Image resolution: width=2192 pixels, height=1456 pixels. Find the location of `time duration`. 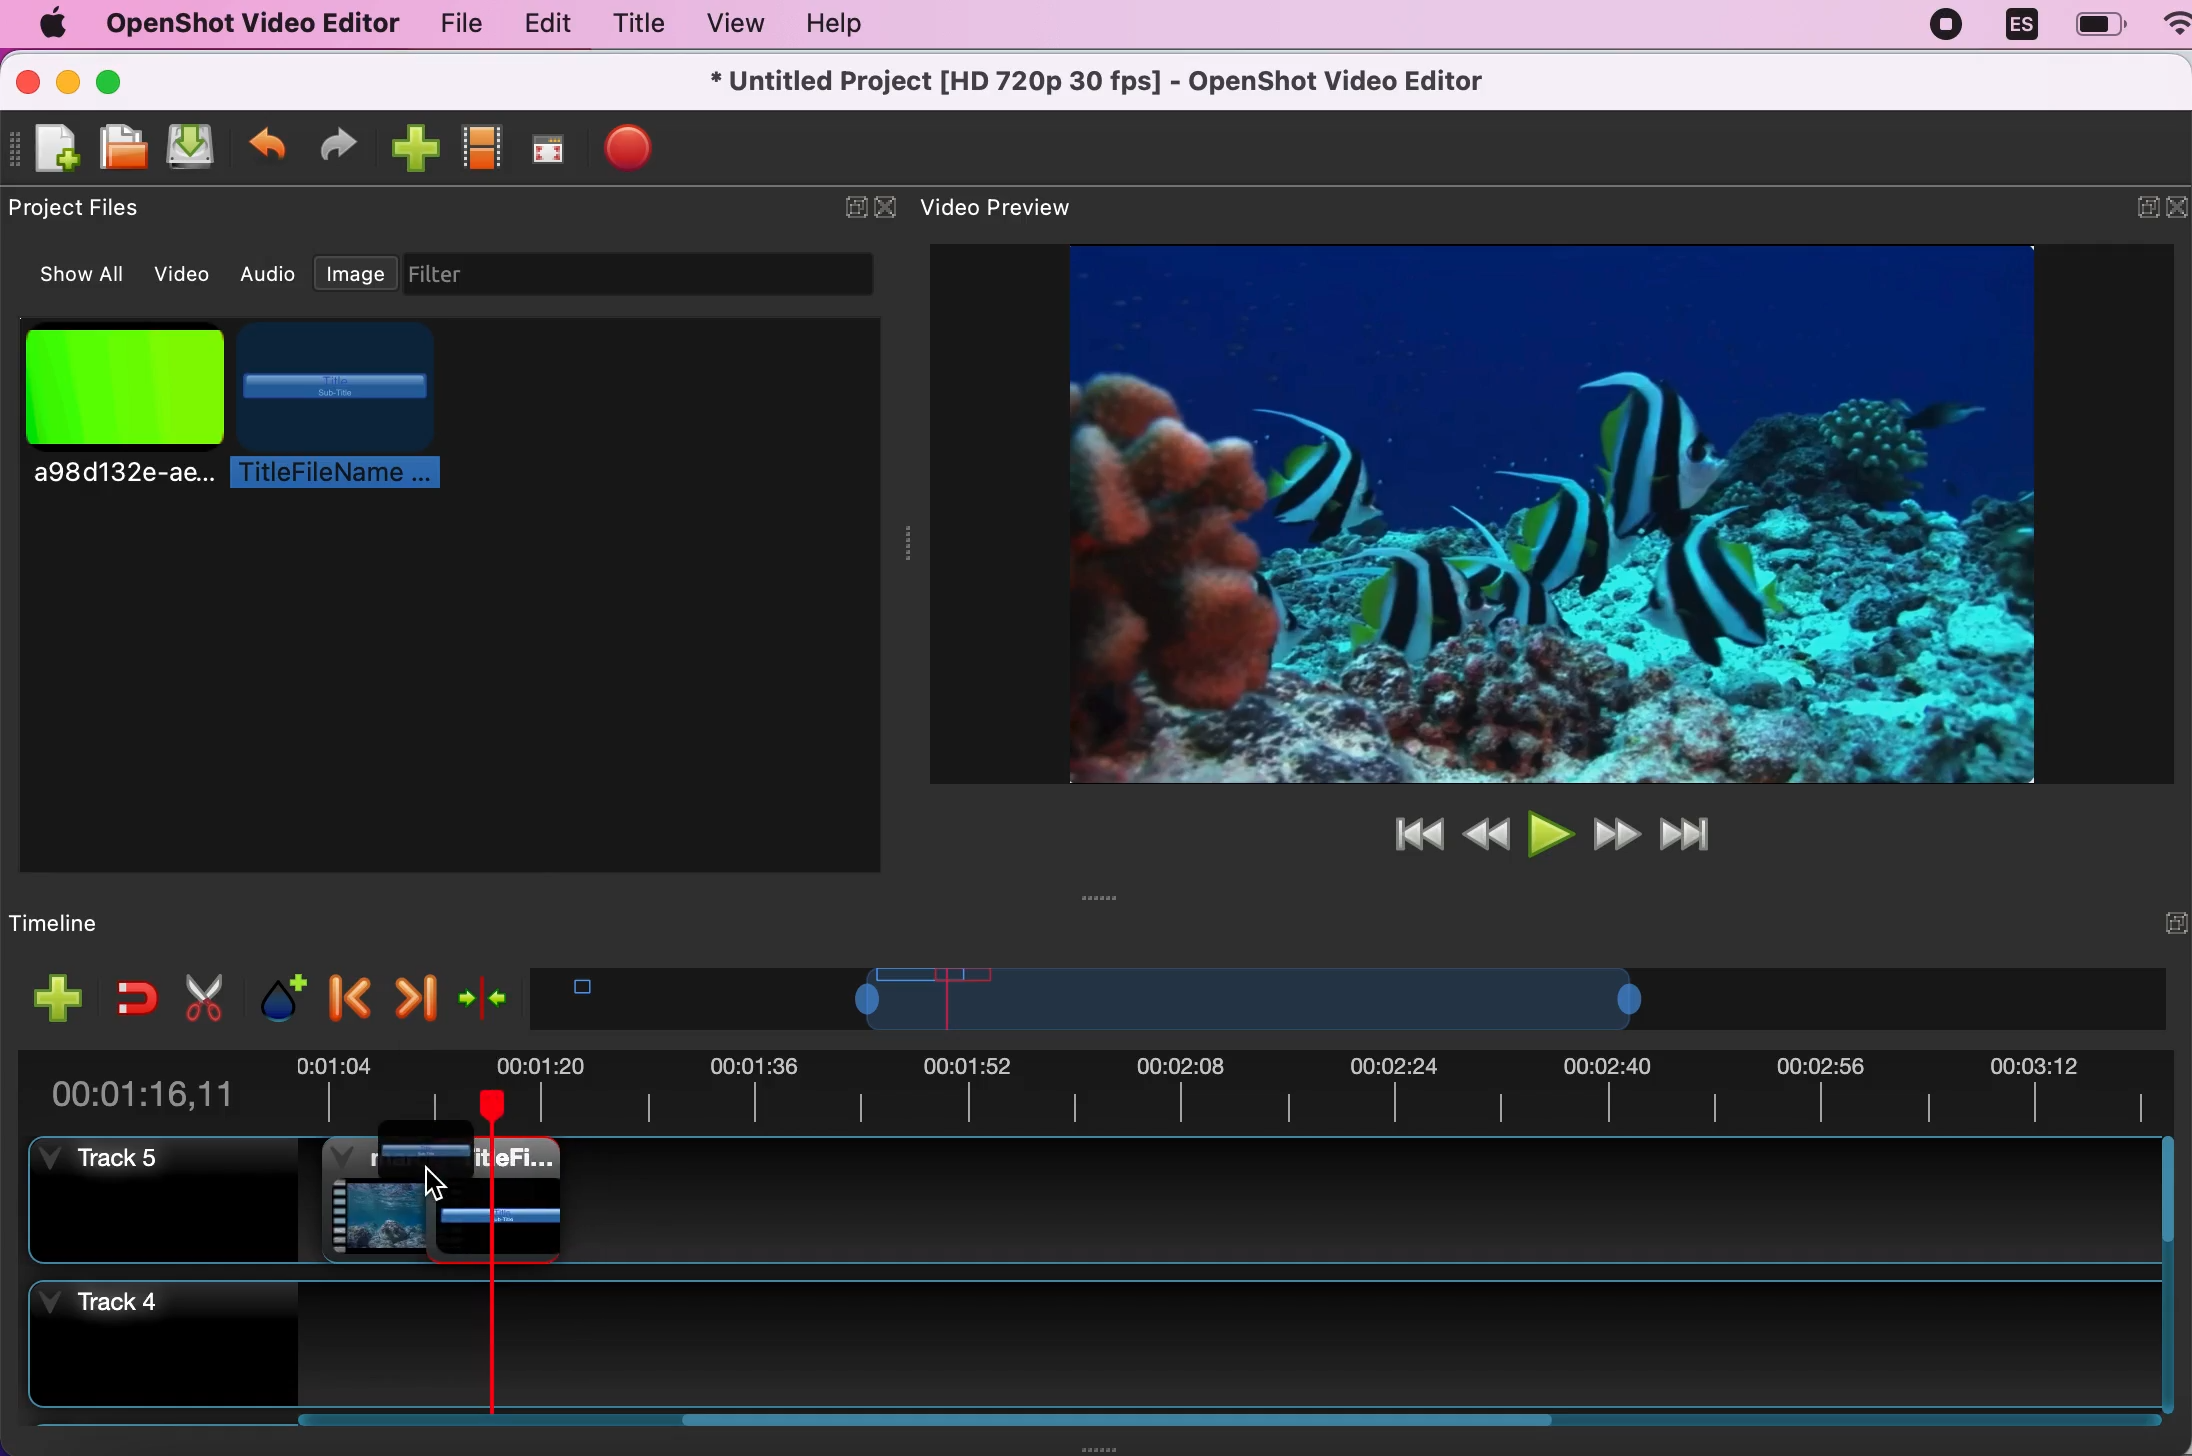

time duration is located at coordinates (1099, 1086).